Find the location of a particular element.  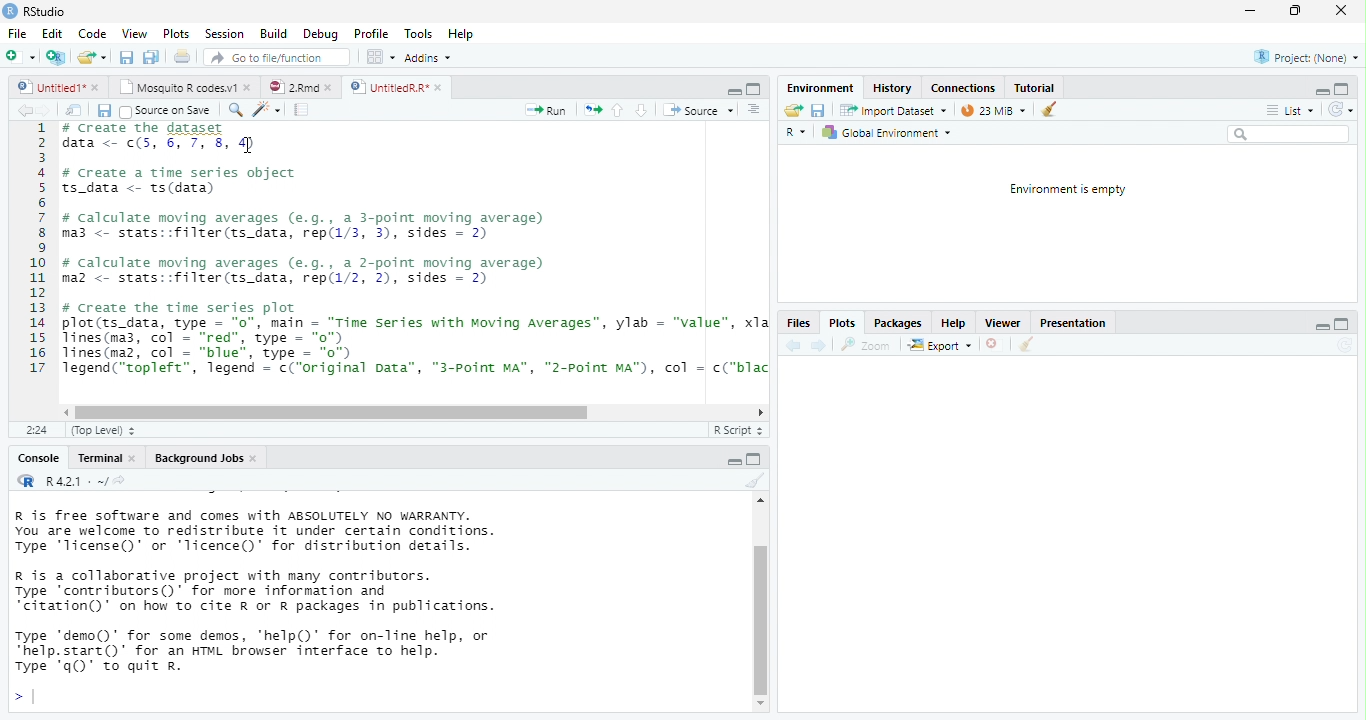

scrollbar down is located at coordinates (761, 704).